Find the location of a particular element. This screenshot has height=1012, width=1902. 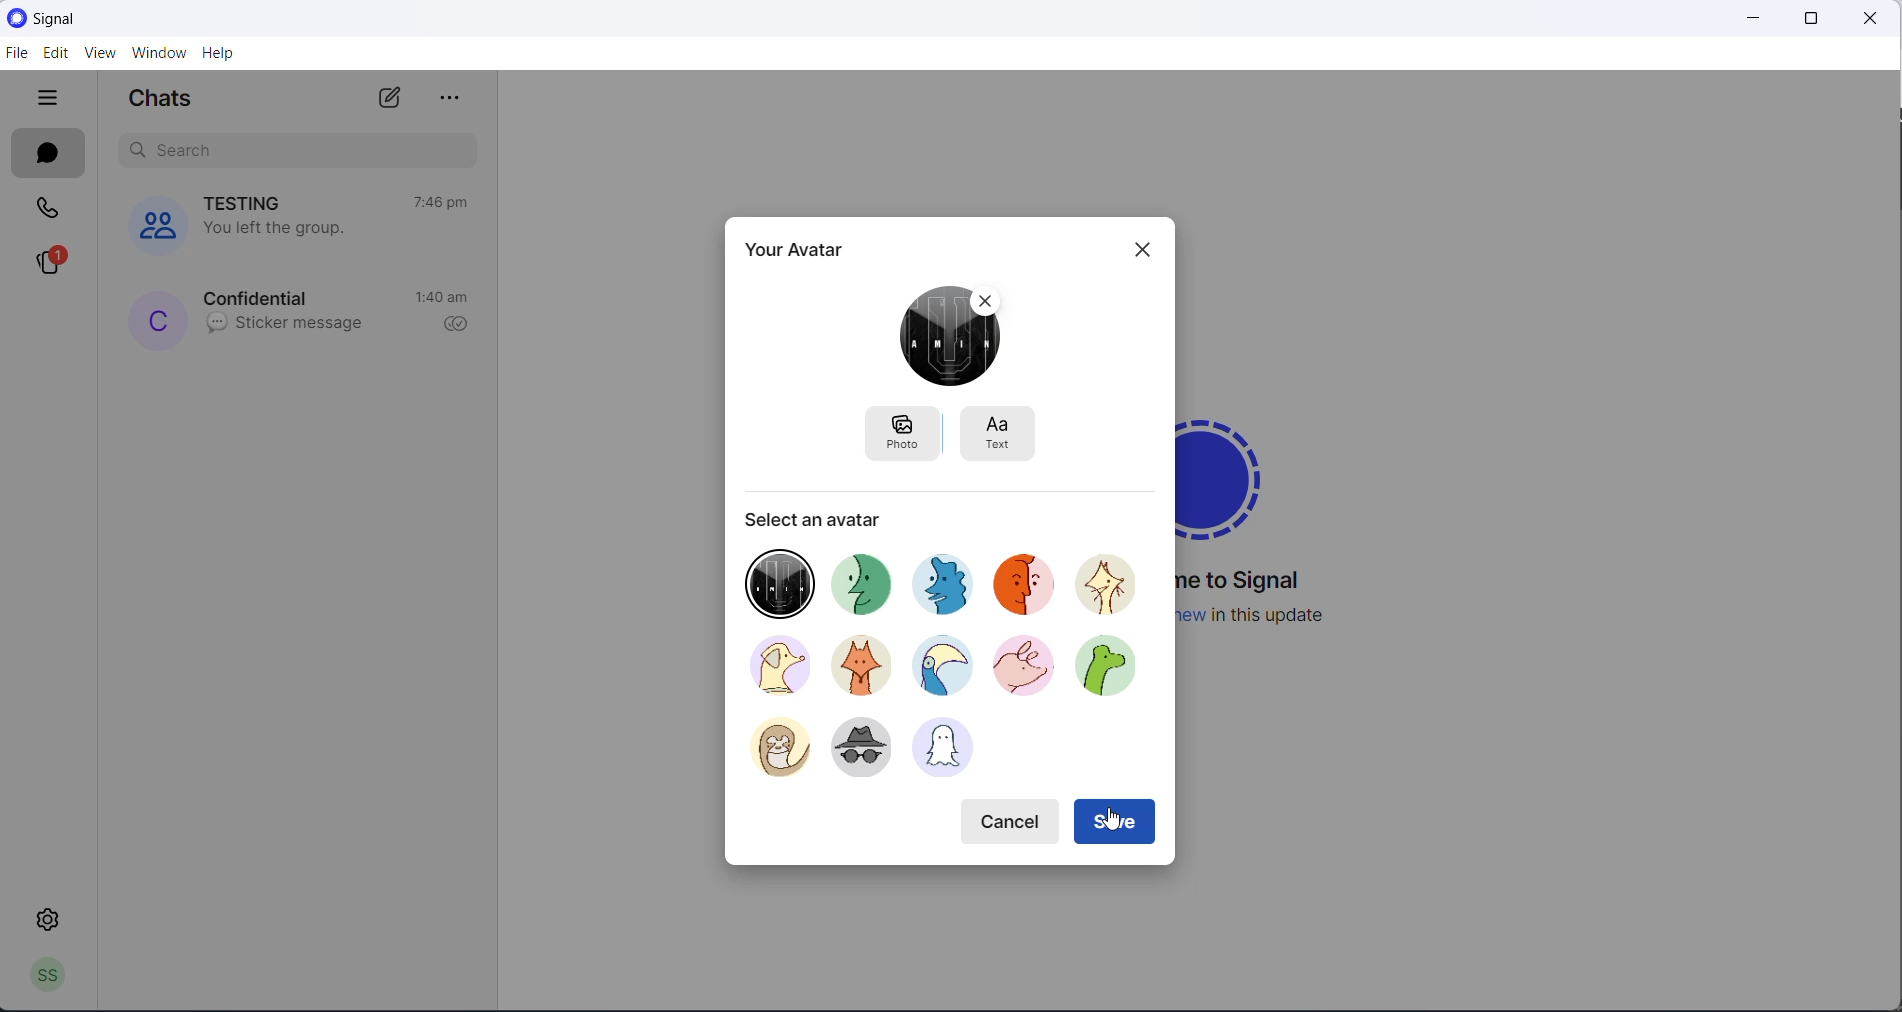

minimize is located at coordinates (1745, 18).